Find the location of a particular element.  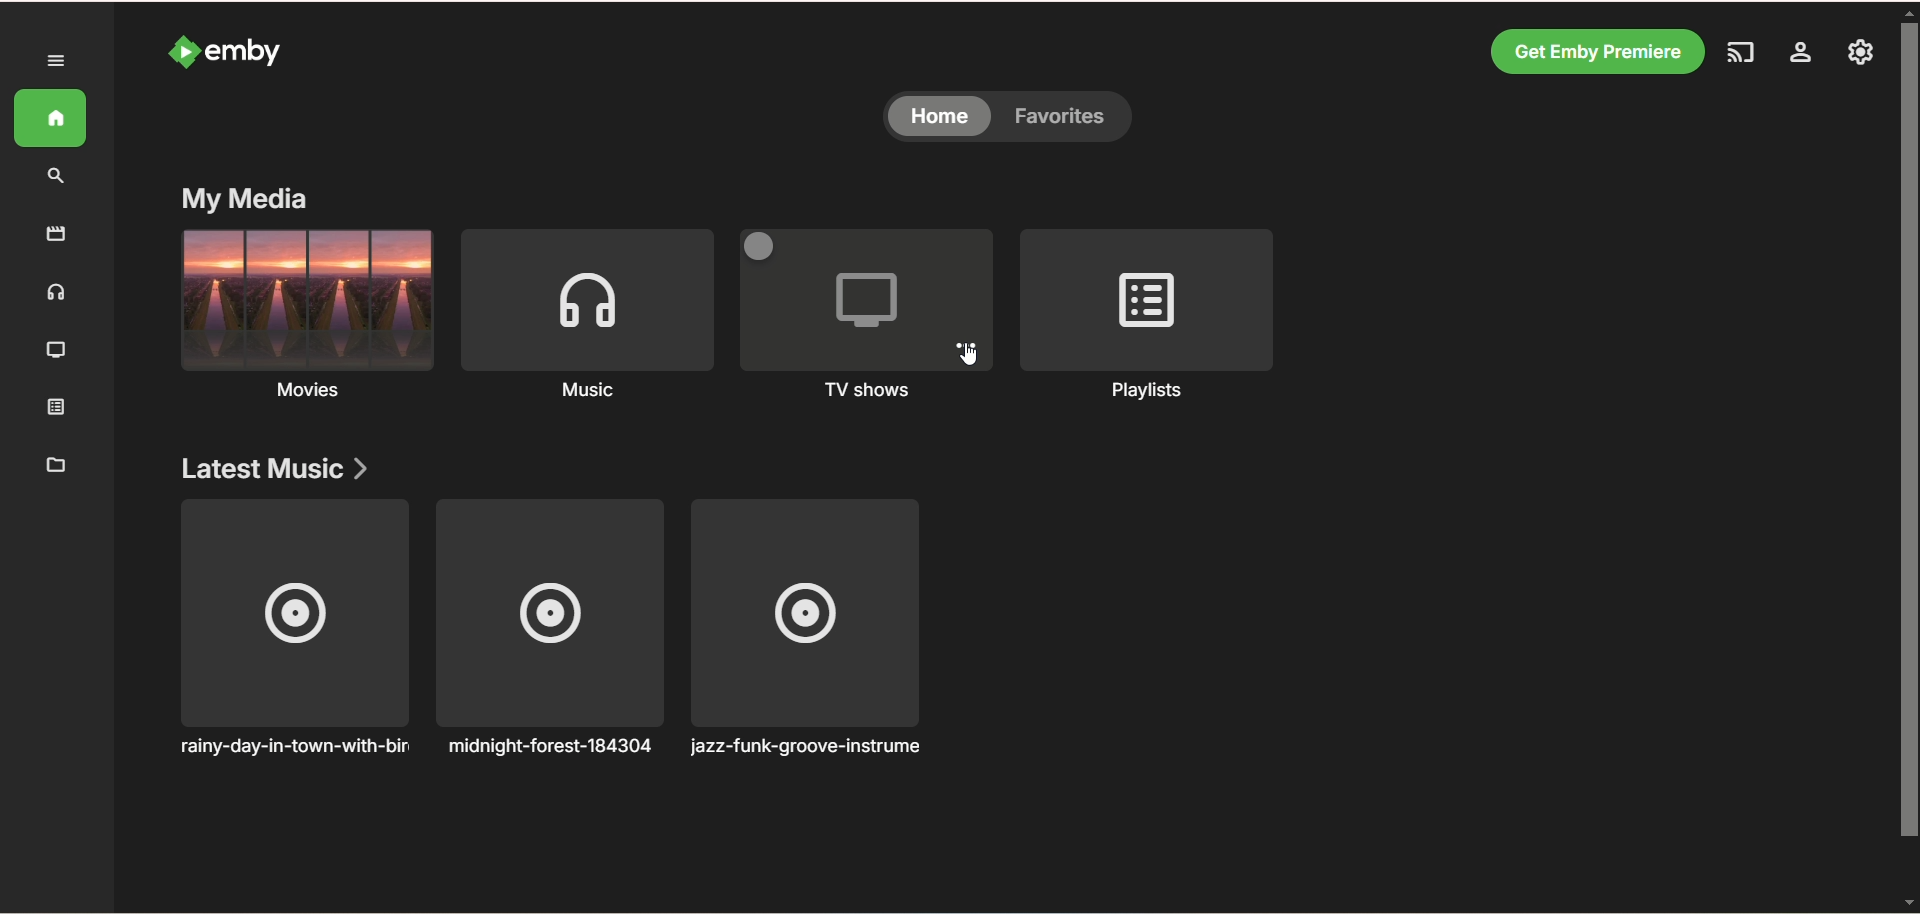

TV shows is located at coordinates (57, 352).